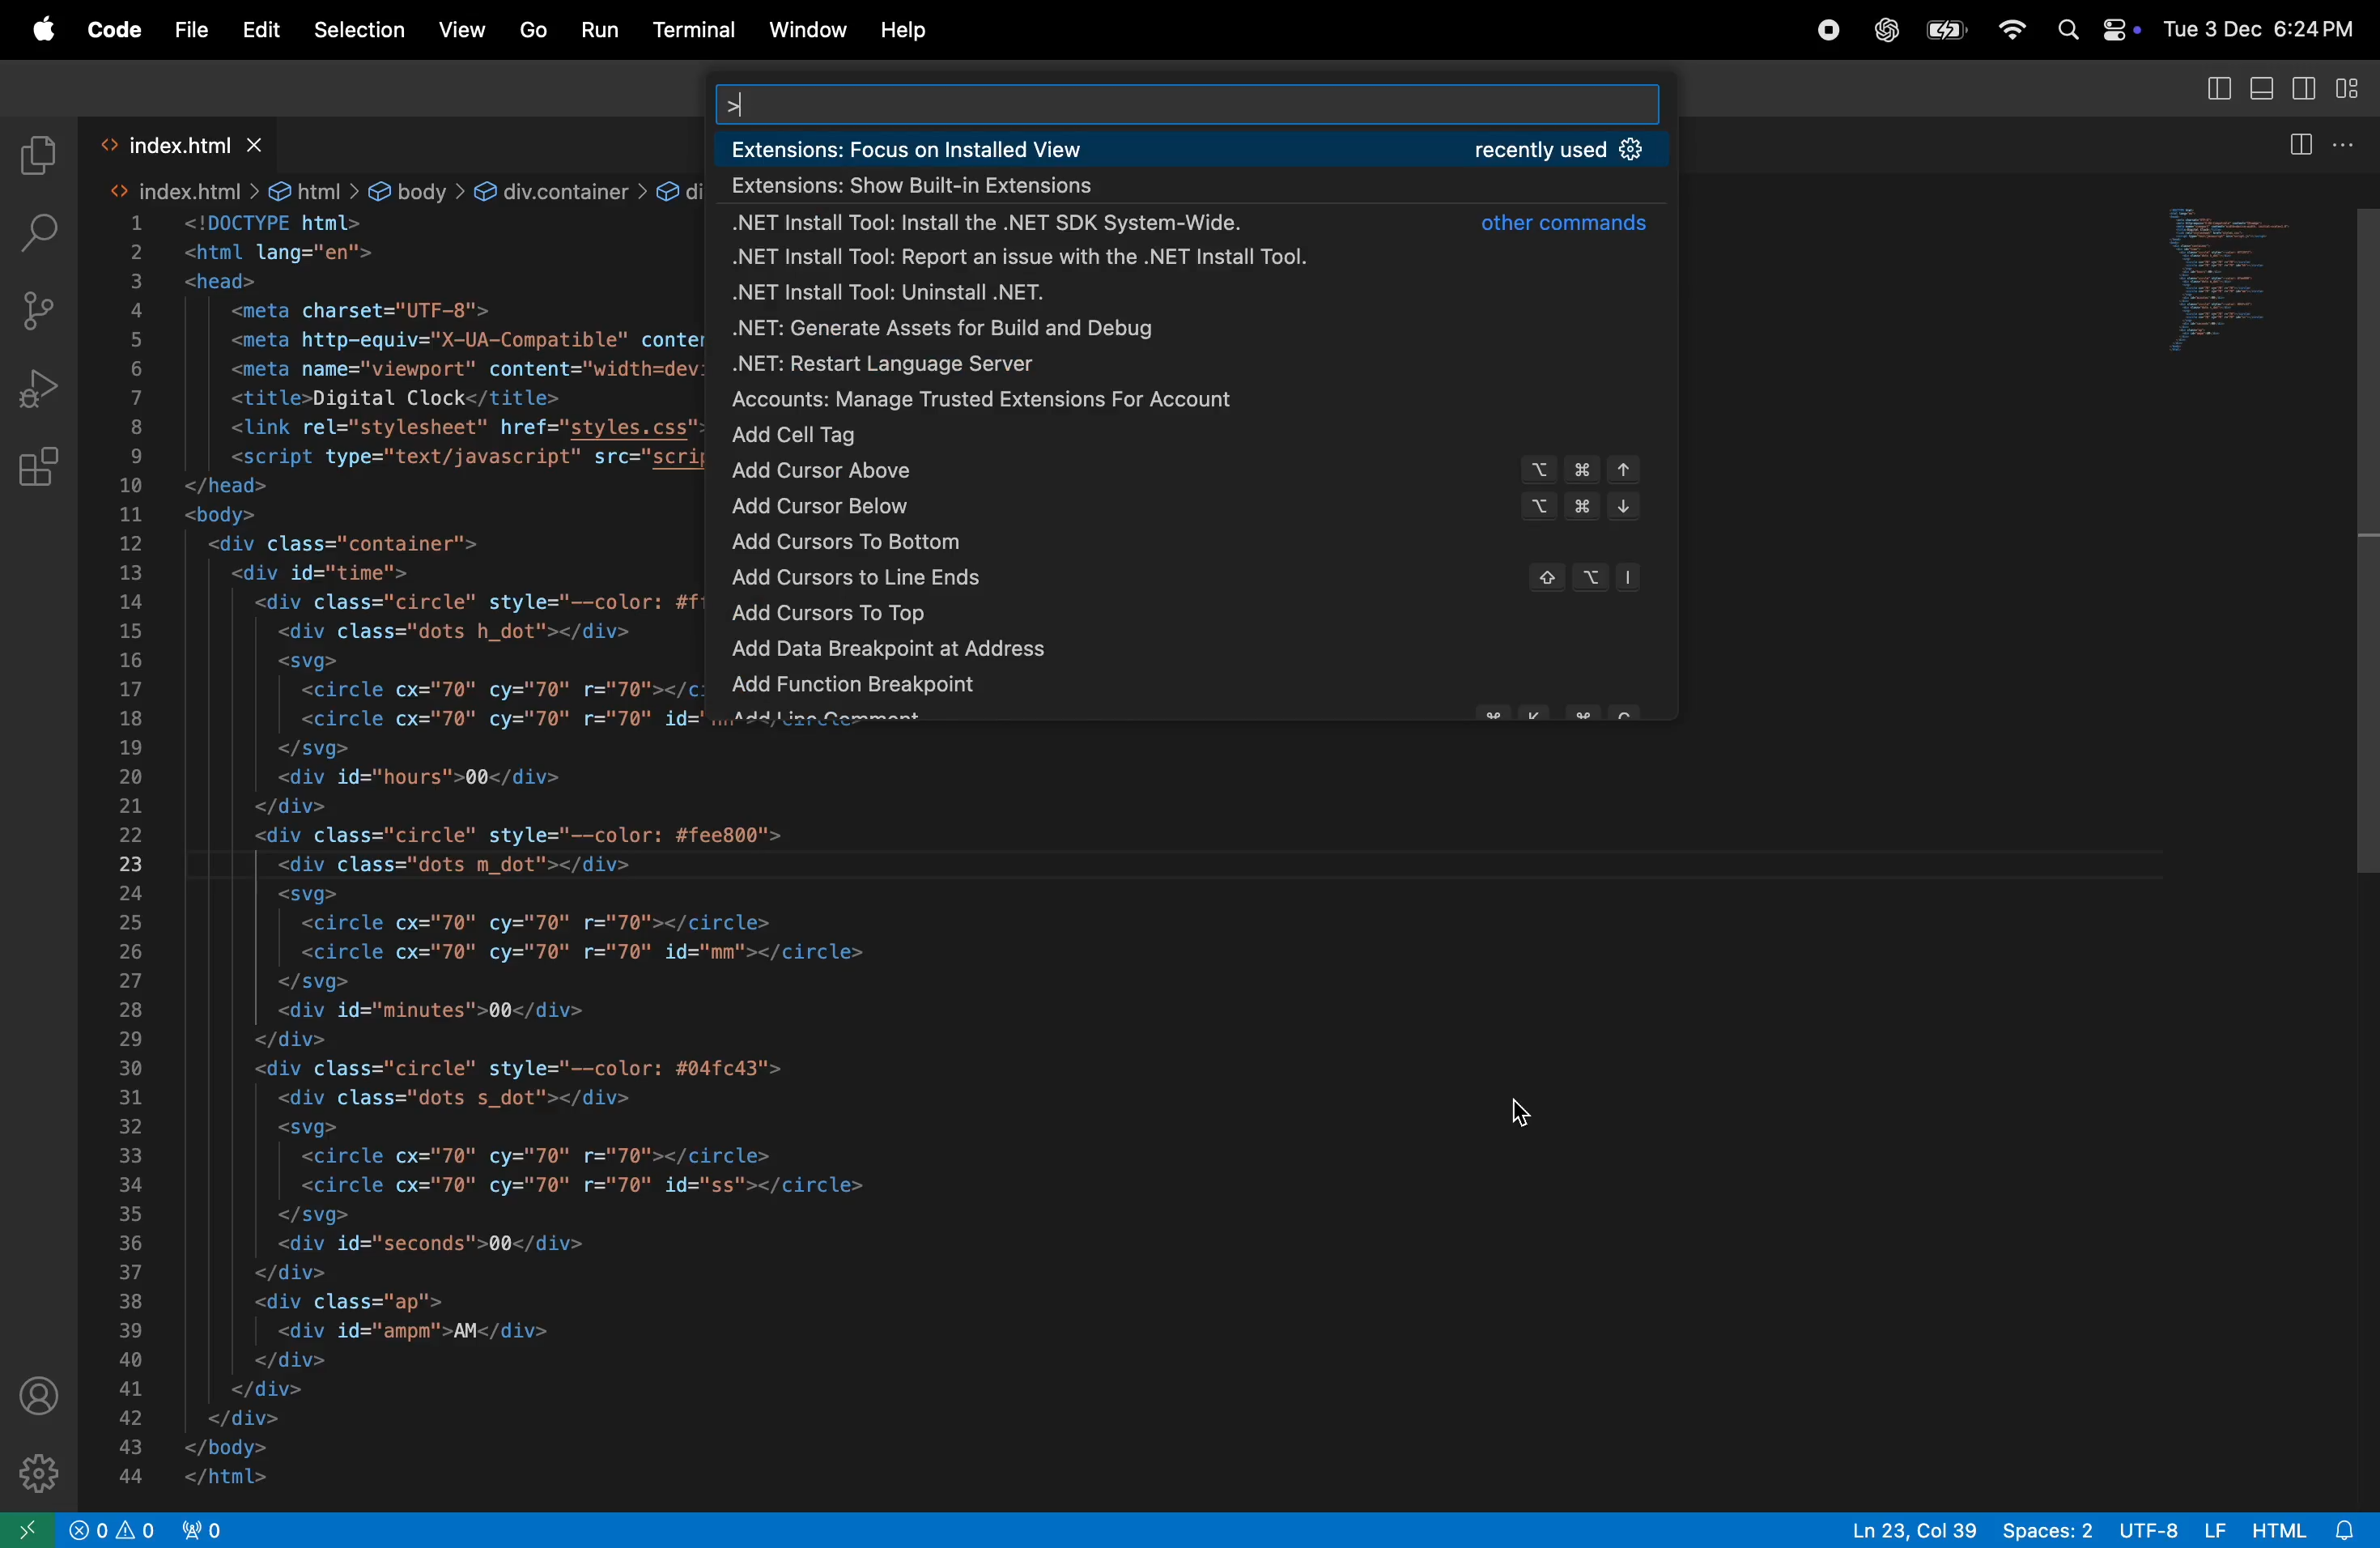 Image resolution: width=2380 pixels, height=1548 pixels. What do you see at coordinates (2092, 28) in the screenshot?
I see `apple widgets` at bounding box center [2092, 28].